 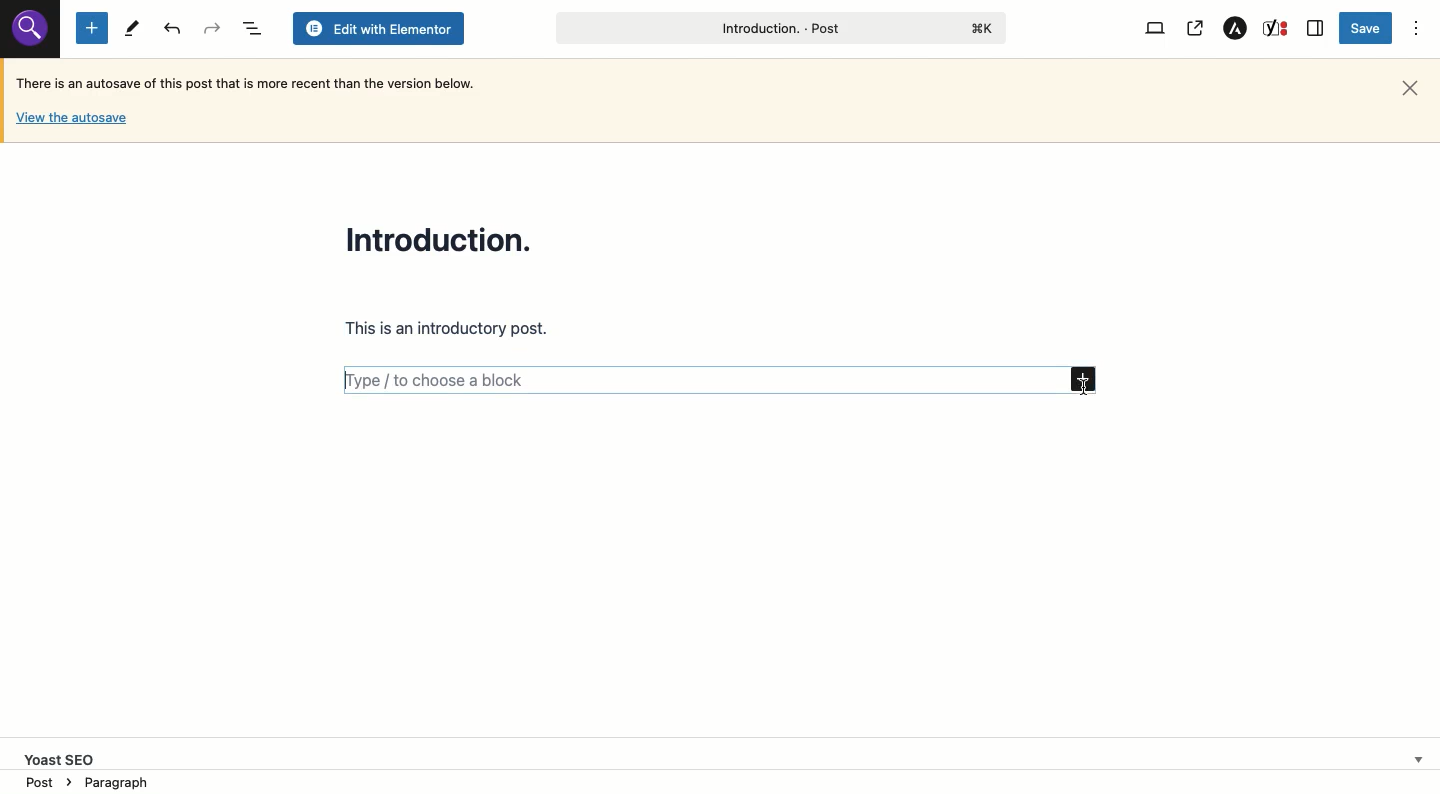 What do you see at coordinates (1158, 29) in the screenshot?
I see `View` at bounding box center [1158, 29].